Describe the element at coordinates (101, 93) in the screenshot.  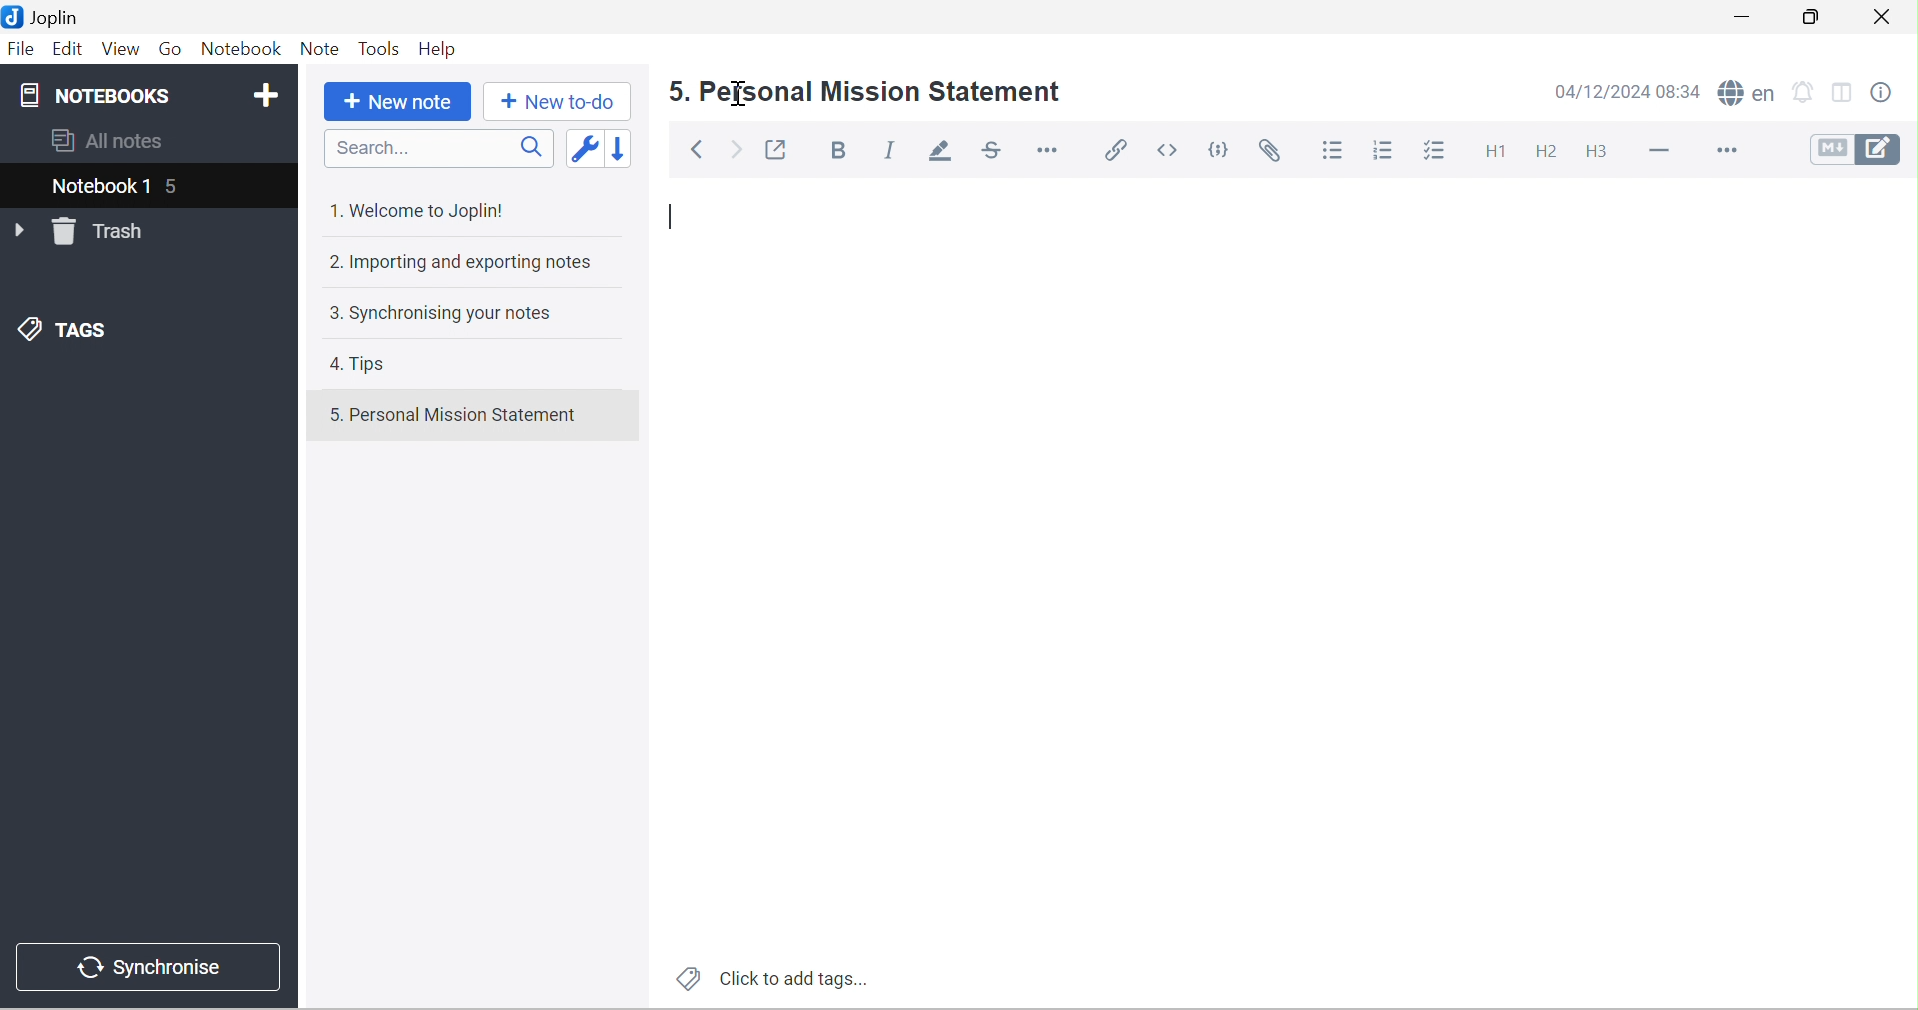
I see `NOTEBOOKS` at that location.